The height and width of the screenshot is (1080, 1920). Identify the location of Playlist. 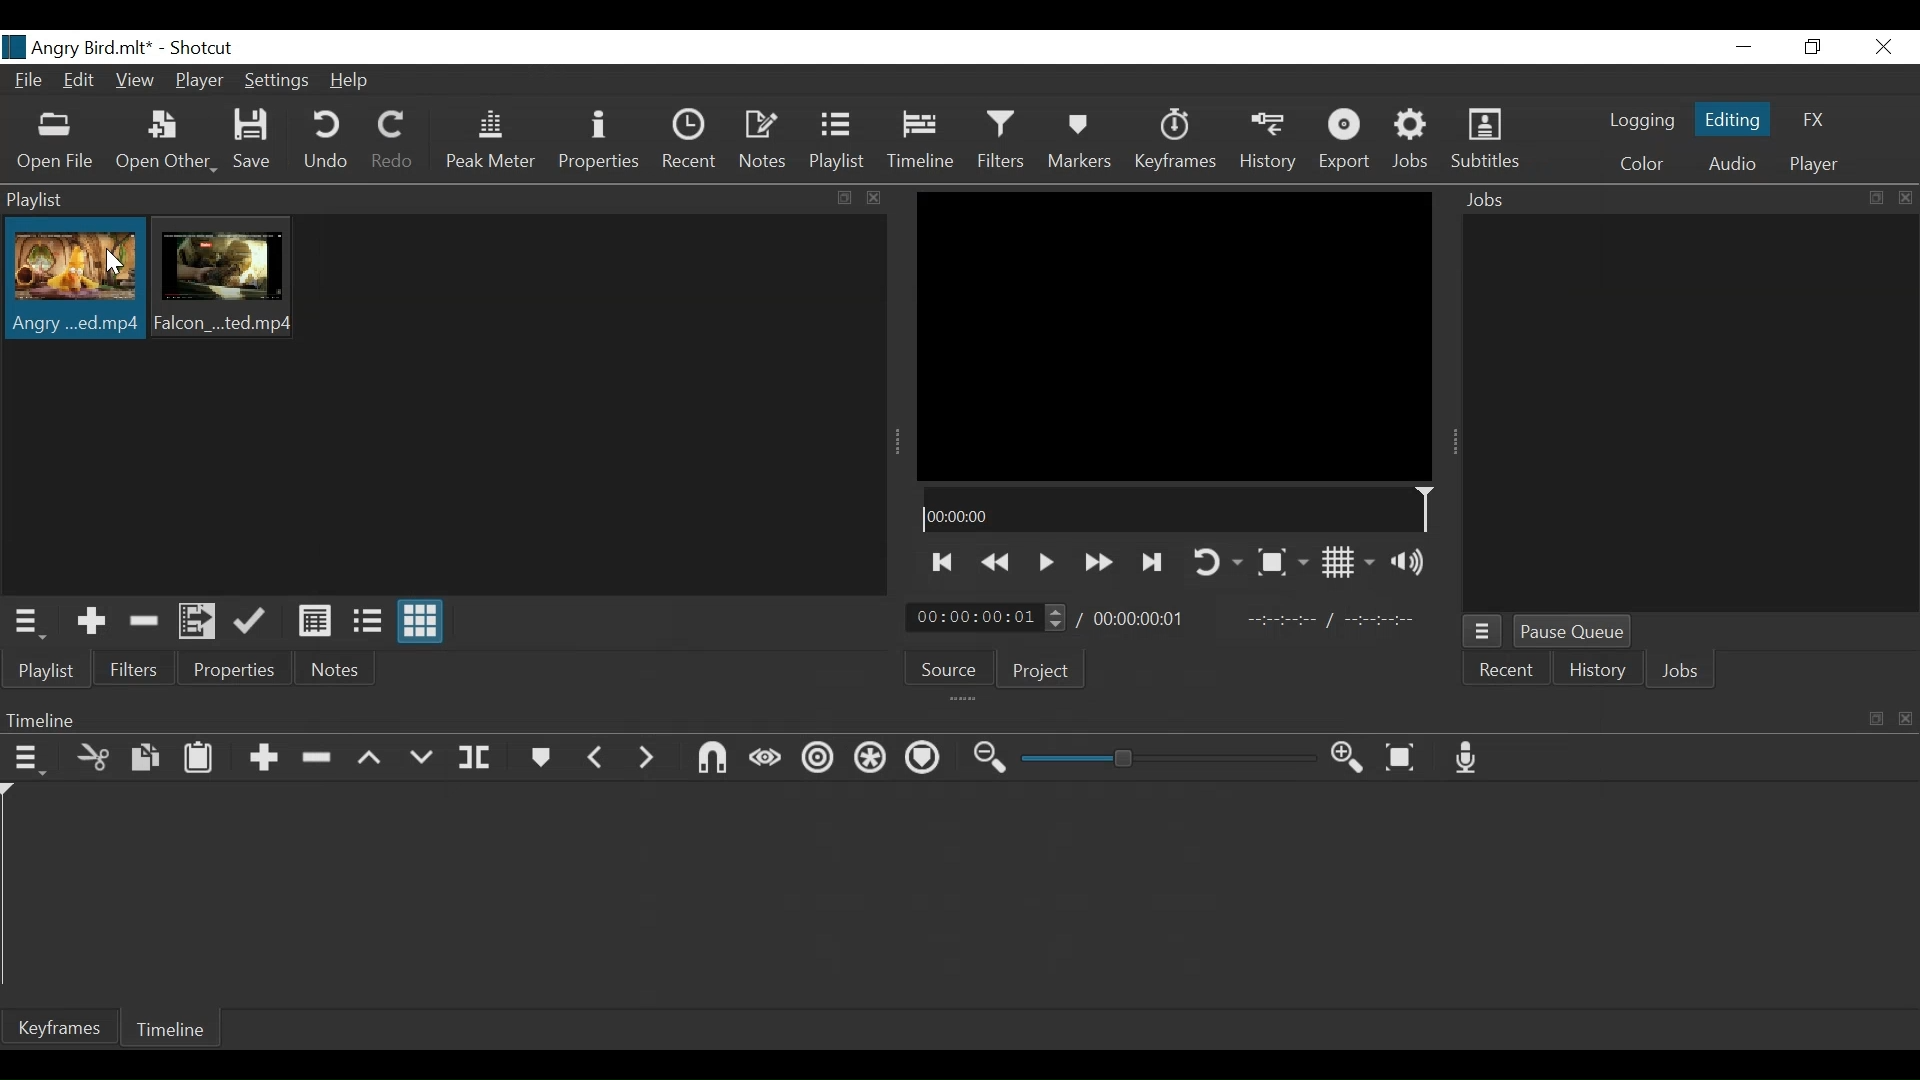
(841, 140).